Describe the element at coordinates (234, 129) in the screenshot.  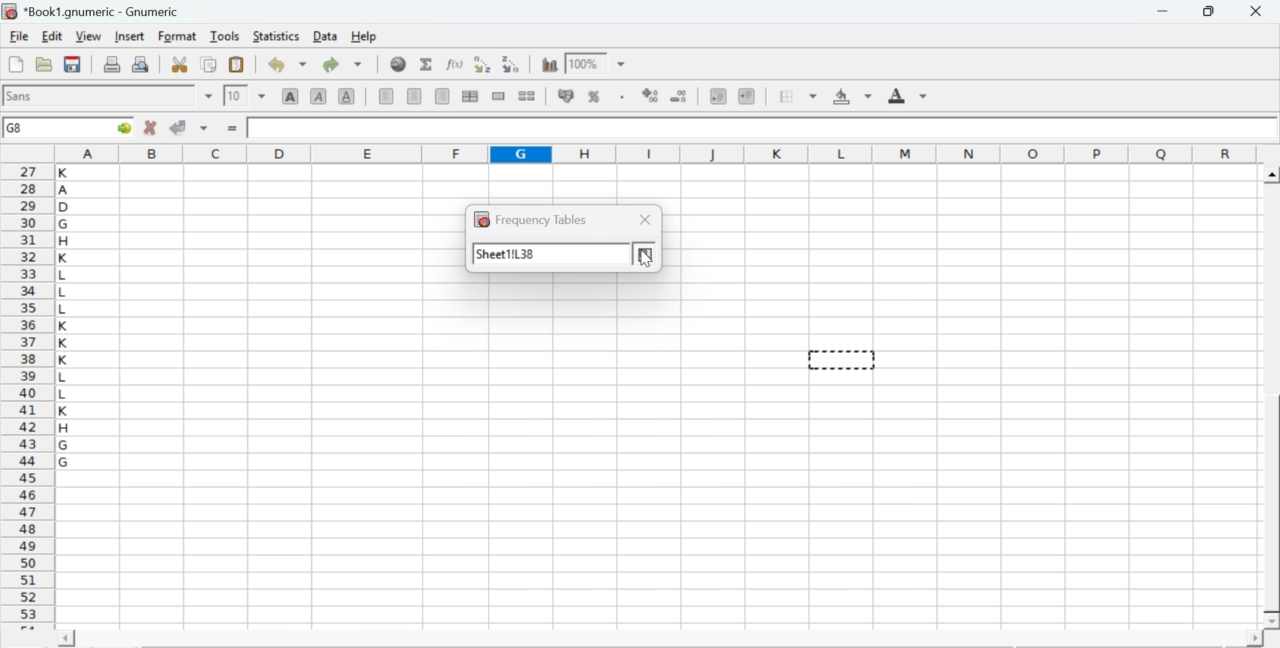
I see `enter formula` at that location.